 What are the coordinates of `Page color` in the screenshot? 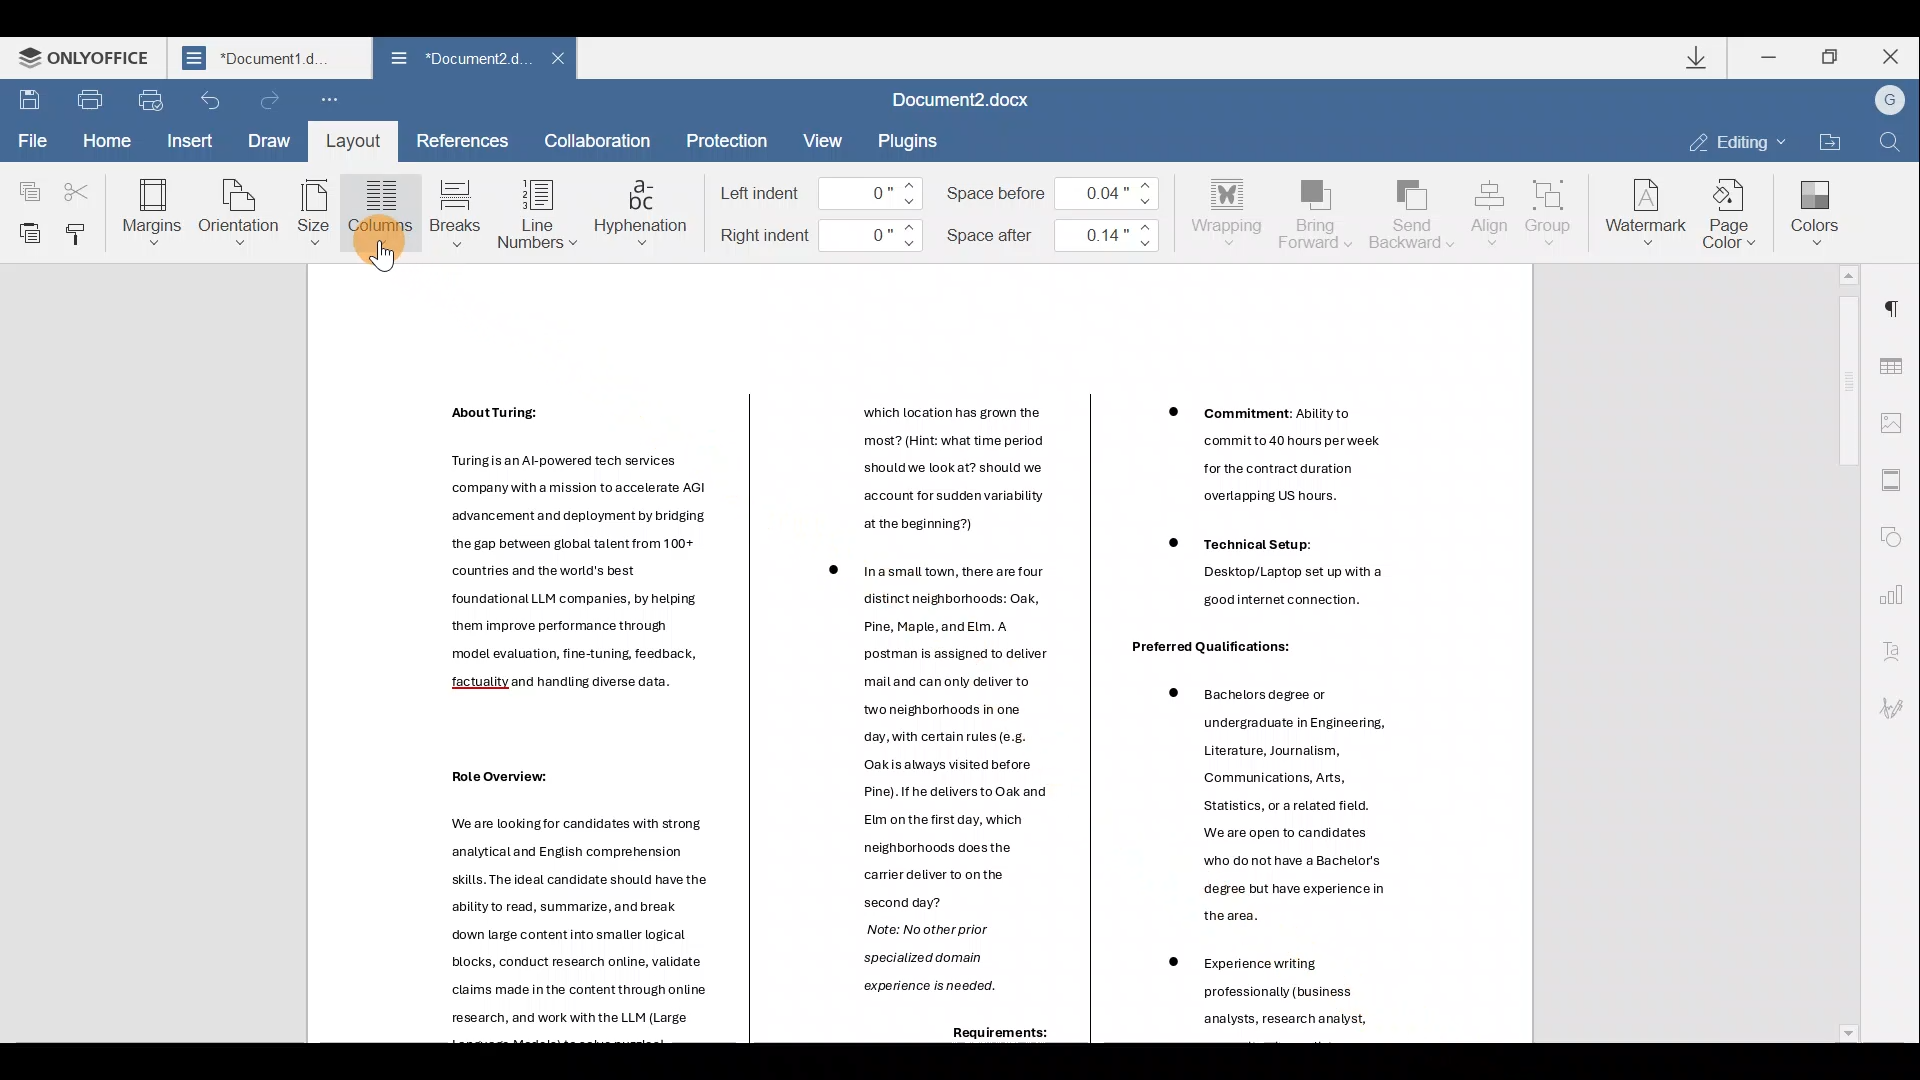 It's located at (1734, 210).